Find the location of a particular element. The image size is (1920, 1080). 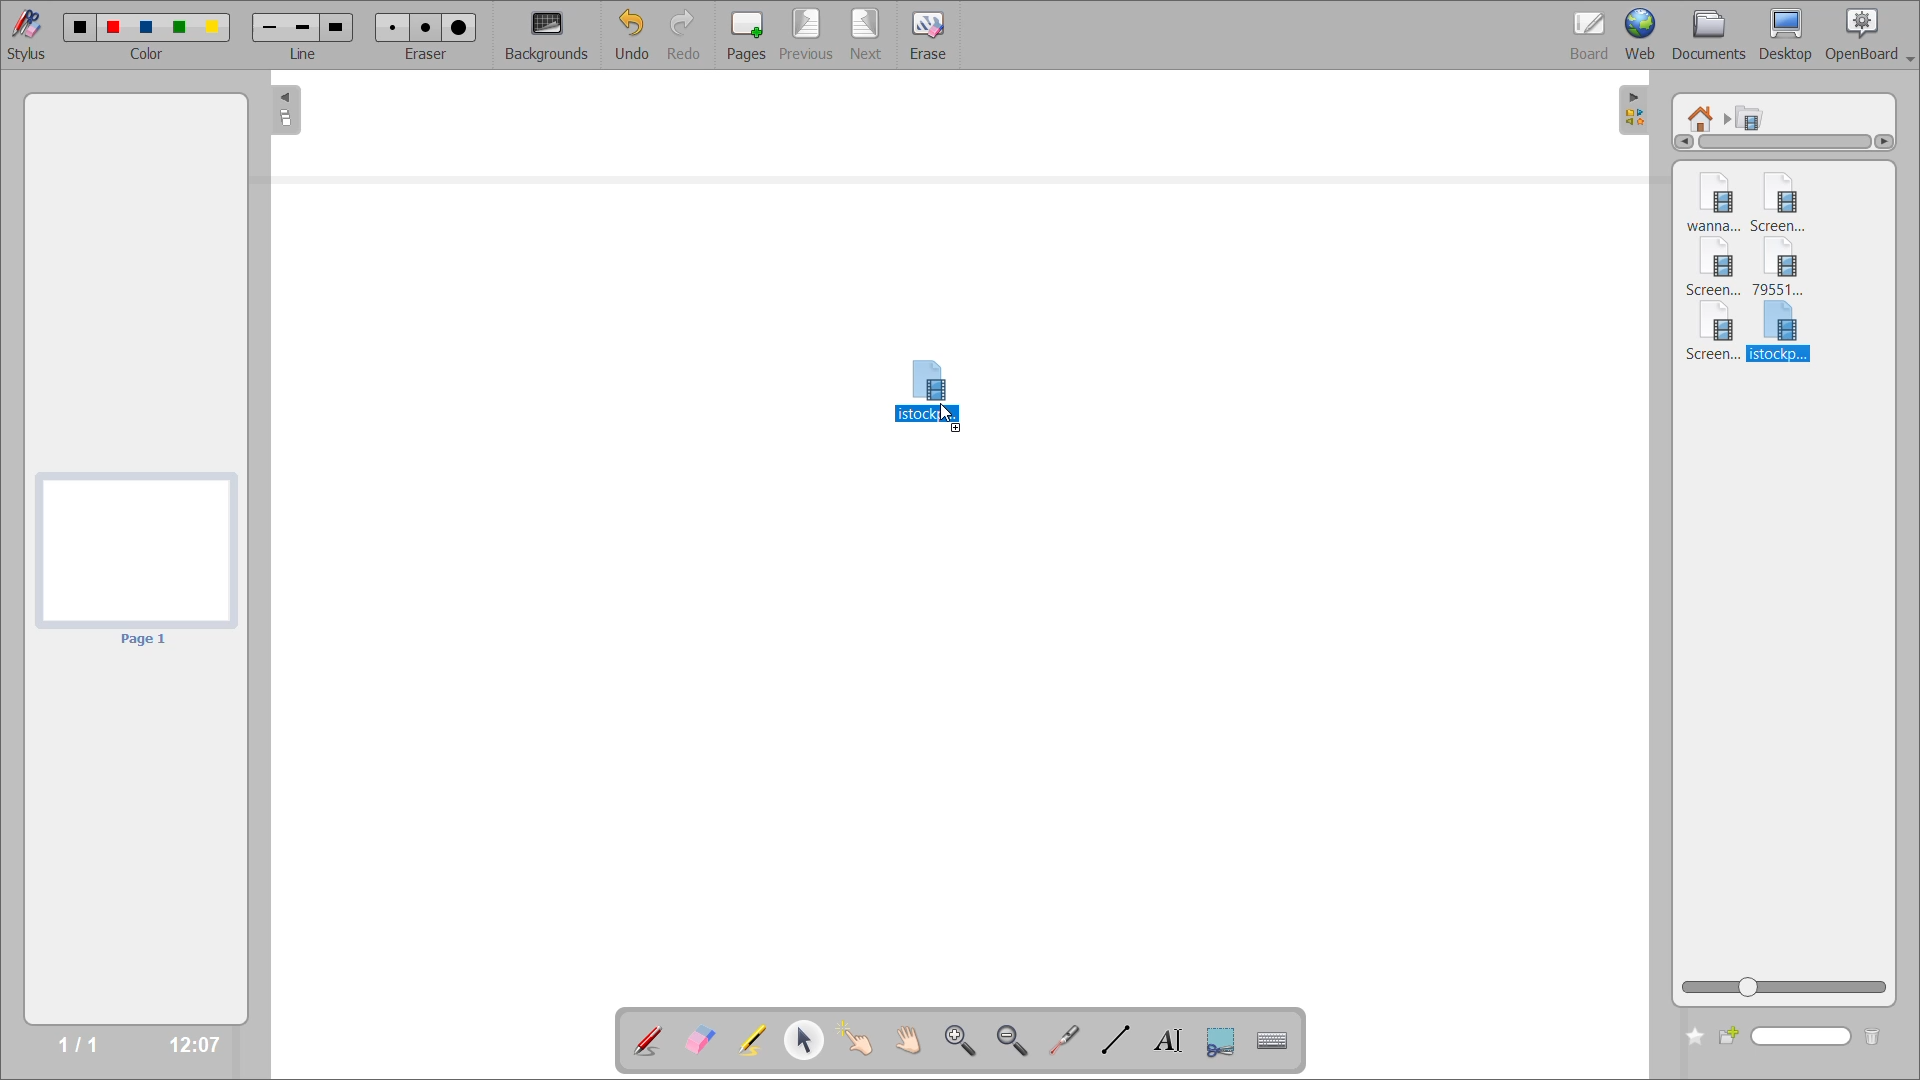

previous is located at coordinates (803, 36).